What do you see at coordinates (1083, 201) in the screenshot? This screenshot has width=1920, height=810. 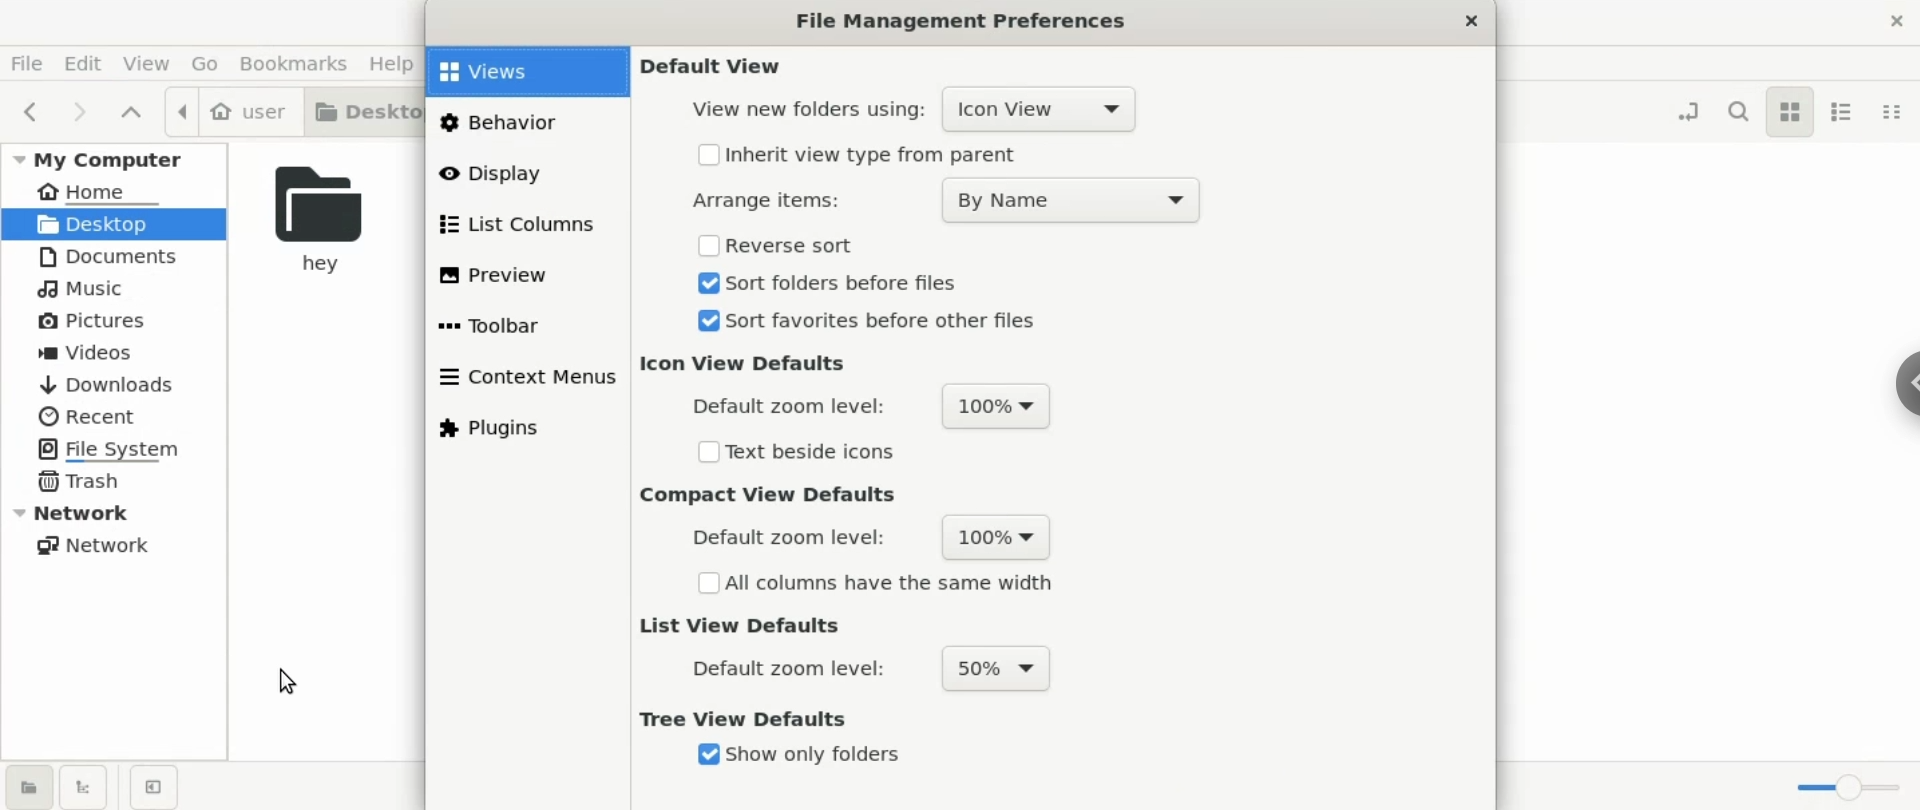 I see `By Name` at bounding box center [1083, 201].